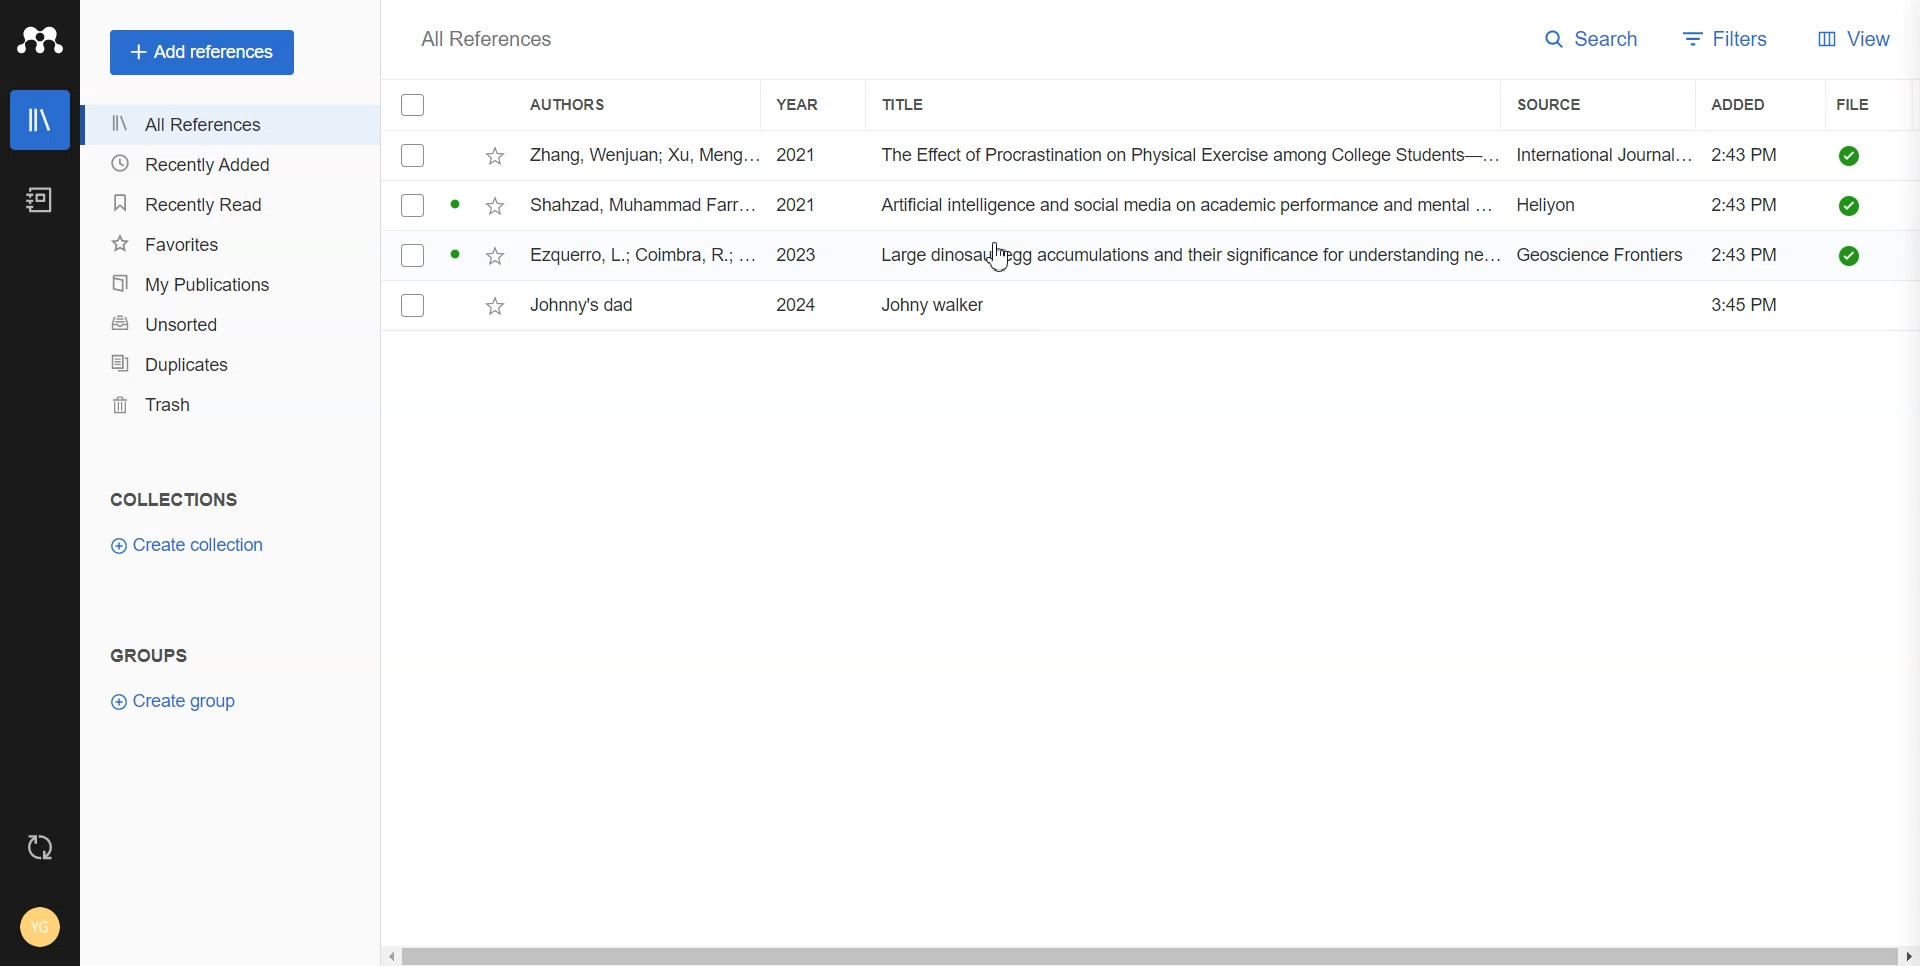 The image size is (1920, 966). What do you see at coordinates (1758, 105) in the screenshot?
I see `Added` at bounding box center [1758, 105].